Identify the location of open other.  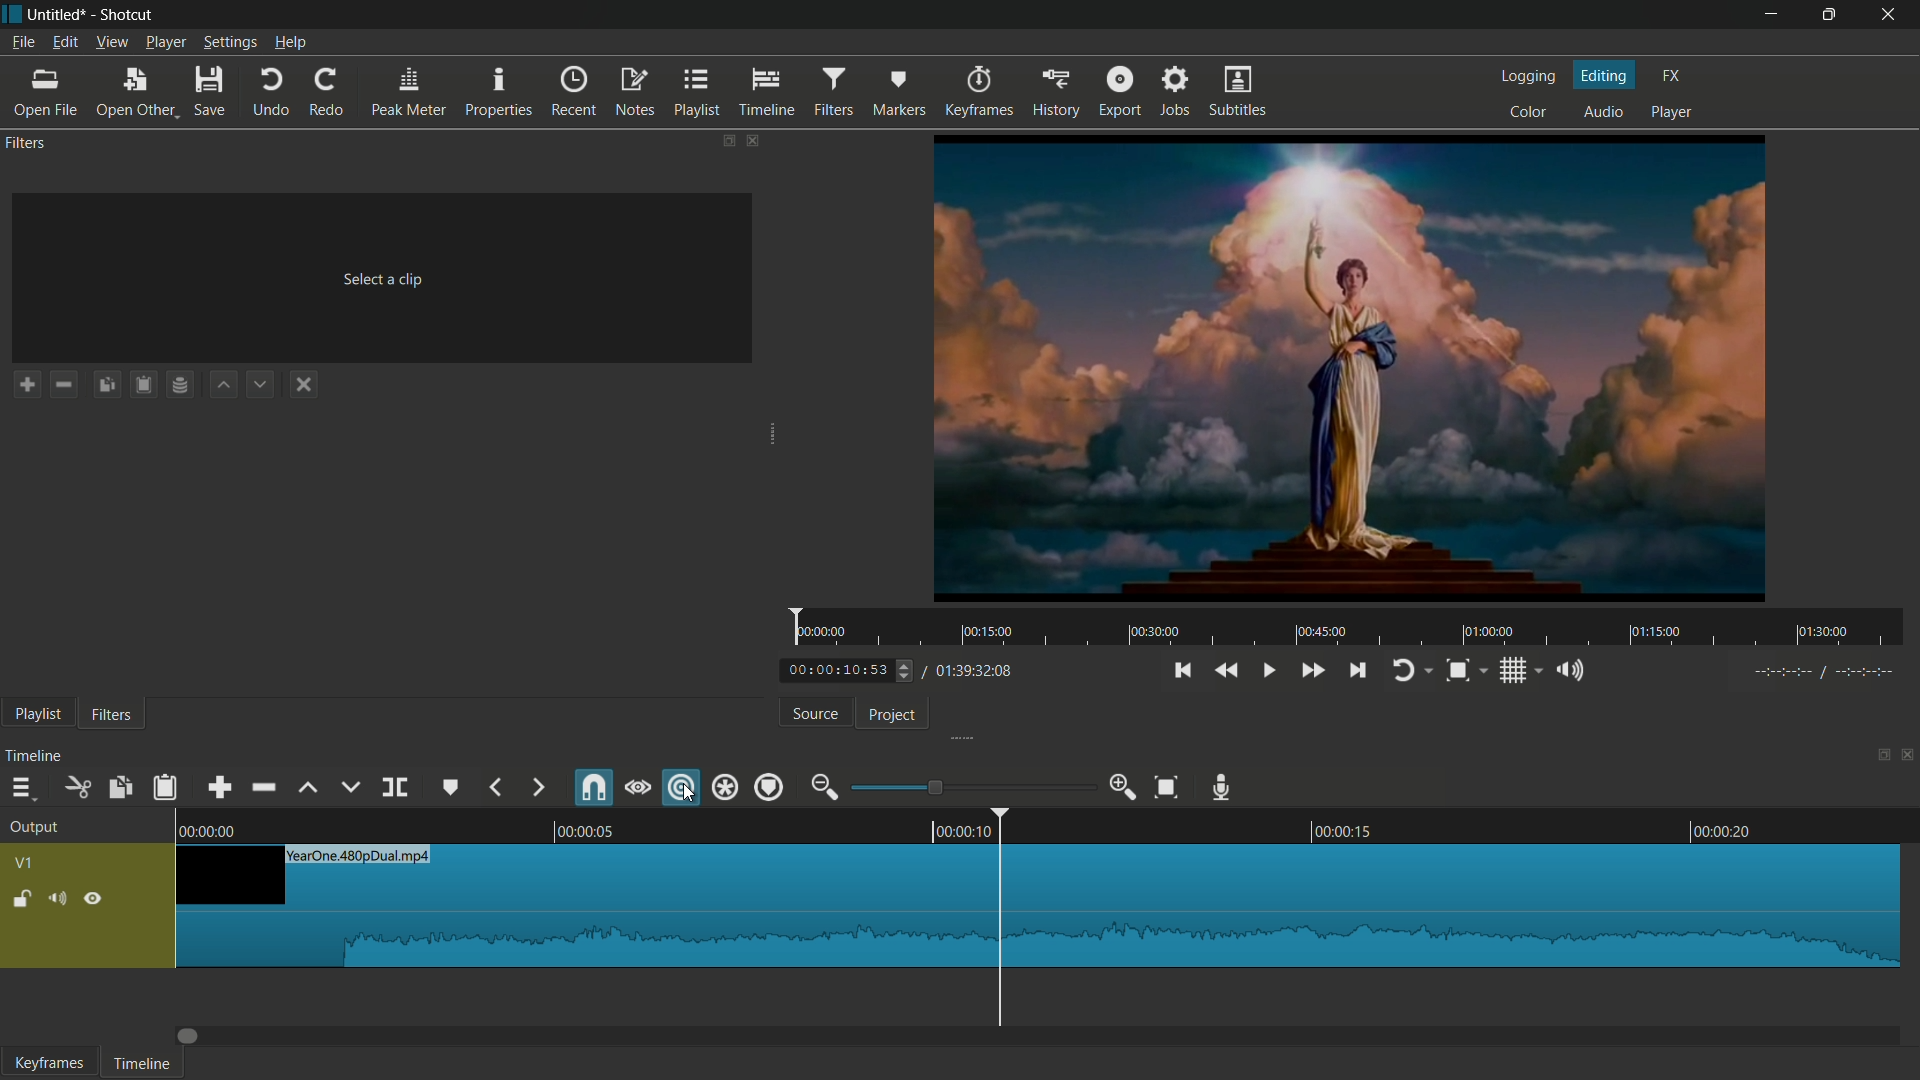
(133, 92).